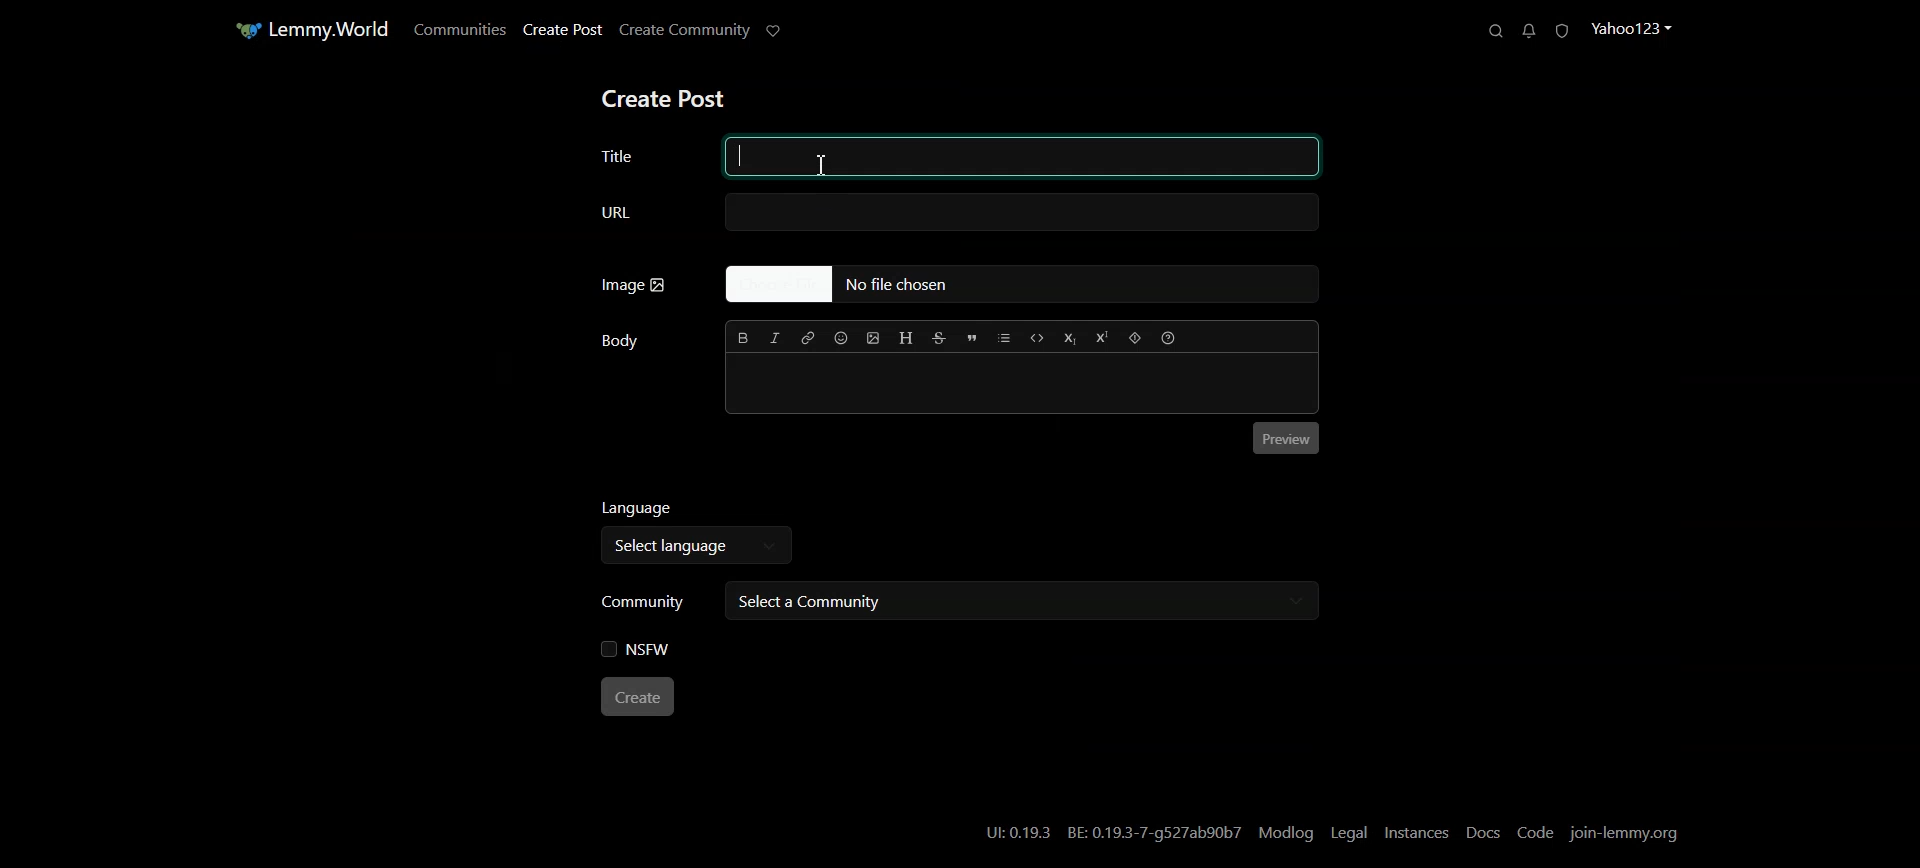 Image resolution: width=1920 pixels, height=868 pixels. What do you see at coordinates (906, 338) in the screenshot?
I see `Header` at bounding box center [906, 338].